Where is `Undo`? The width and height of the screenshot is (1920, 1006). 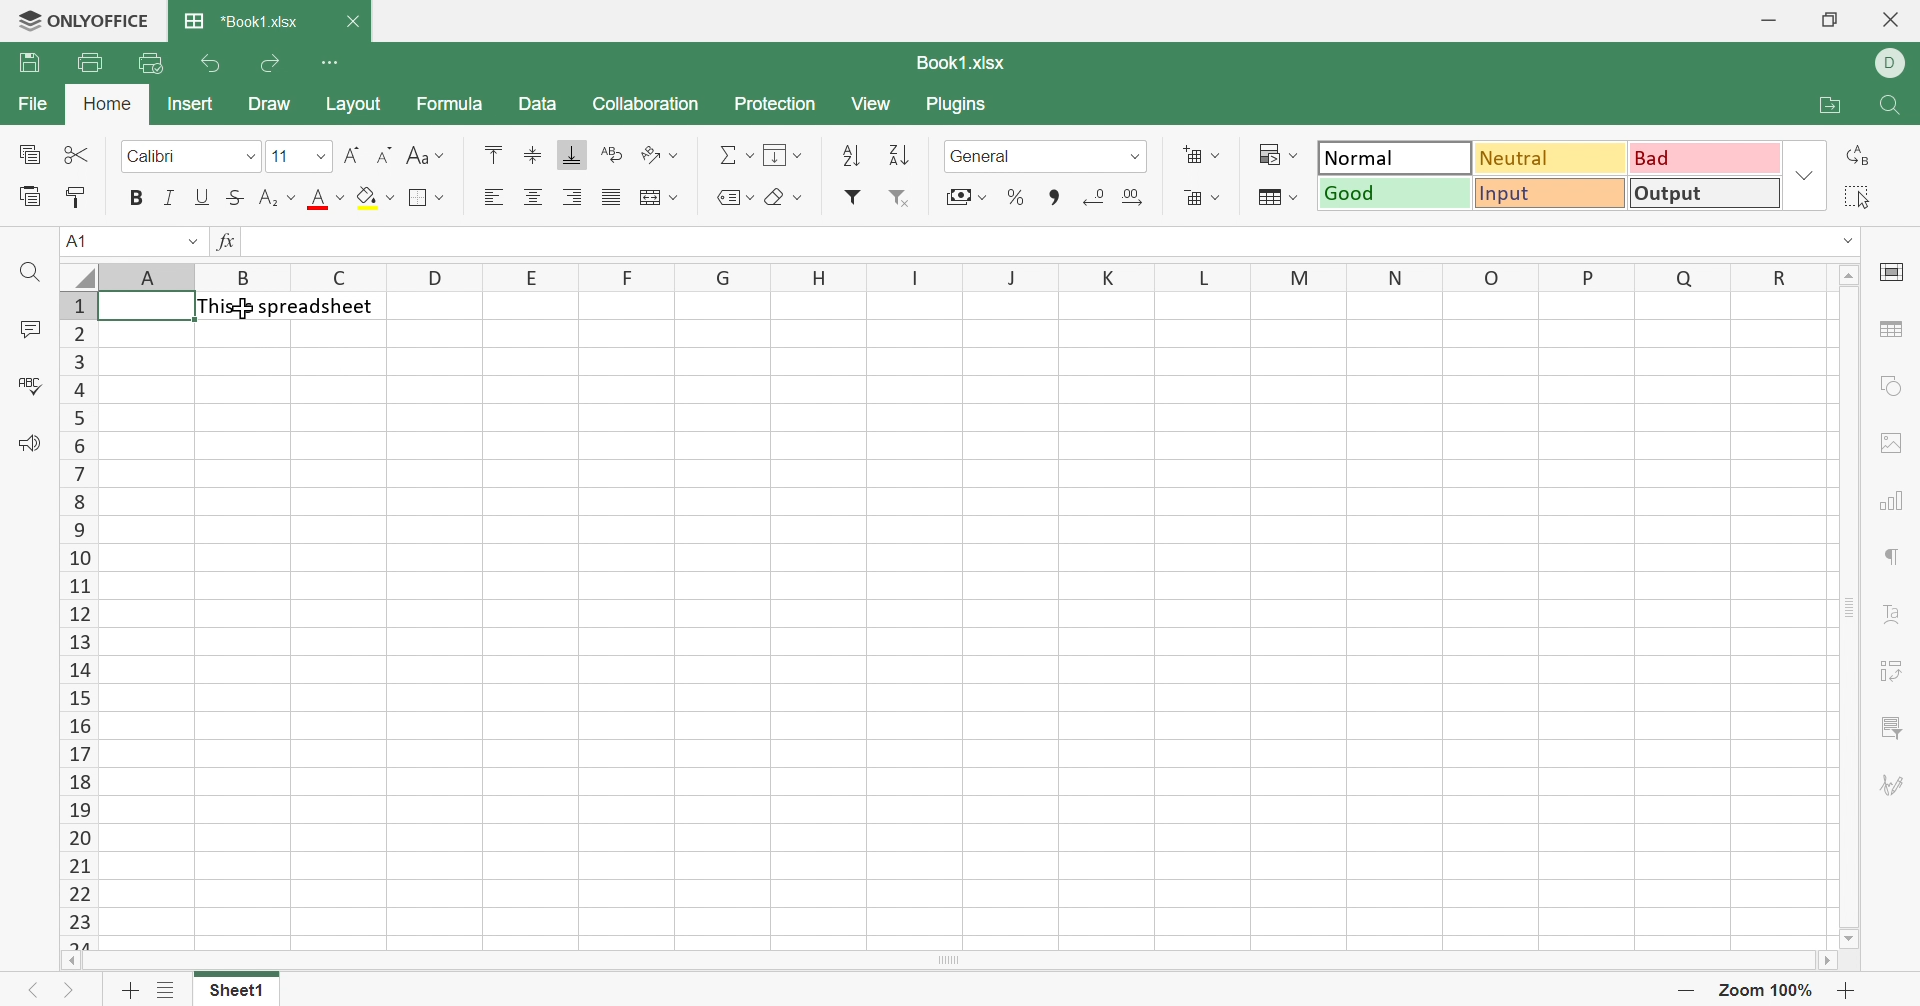
Undo is located at coordinates (213, 64).